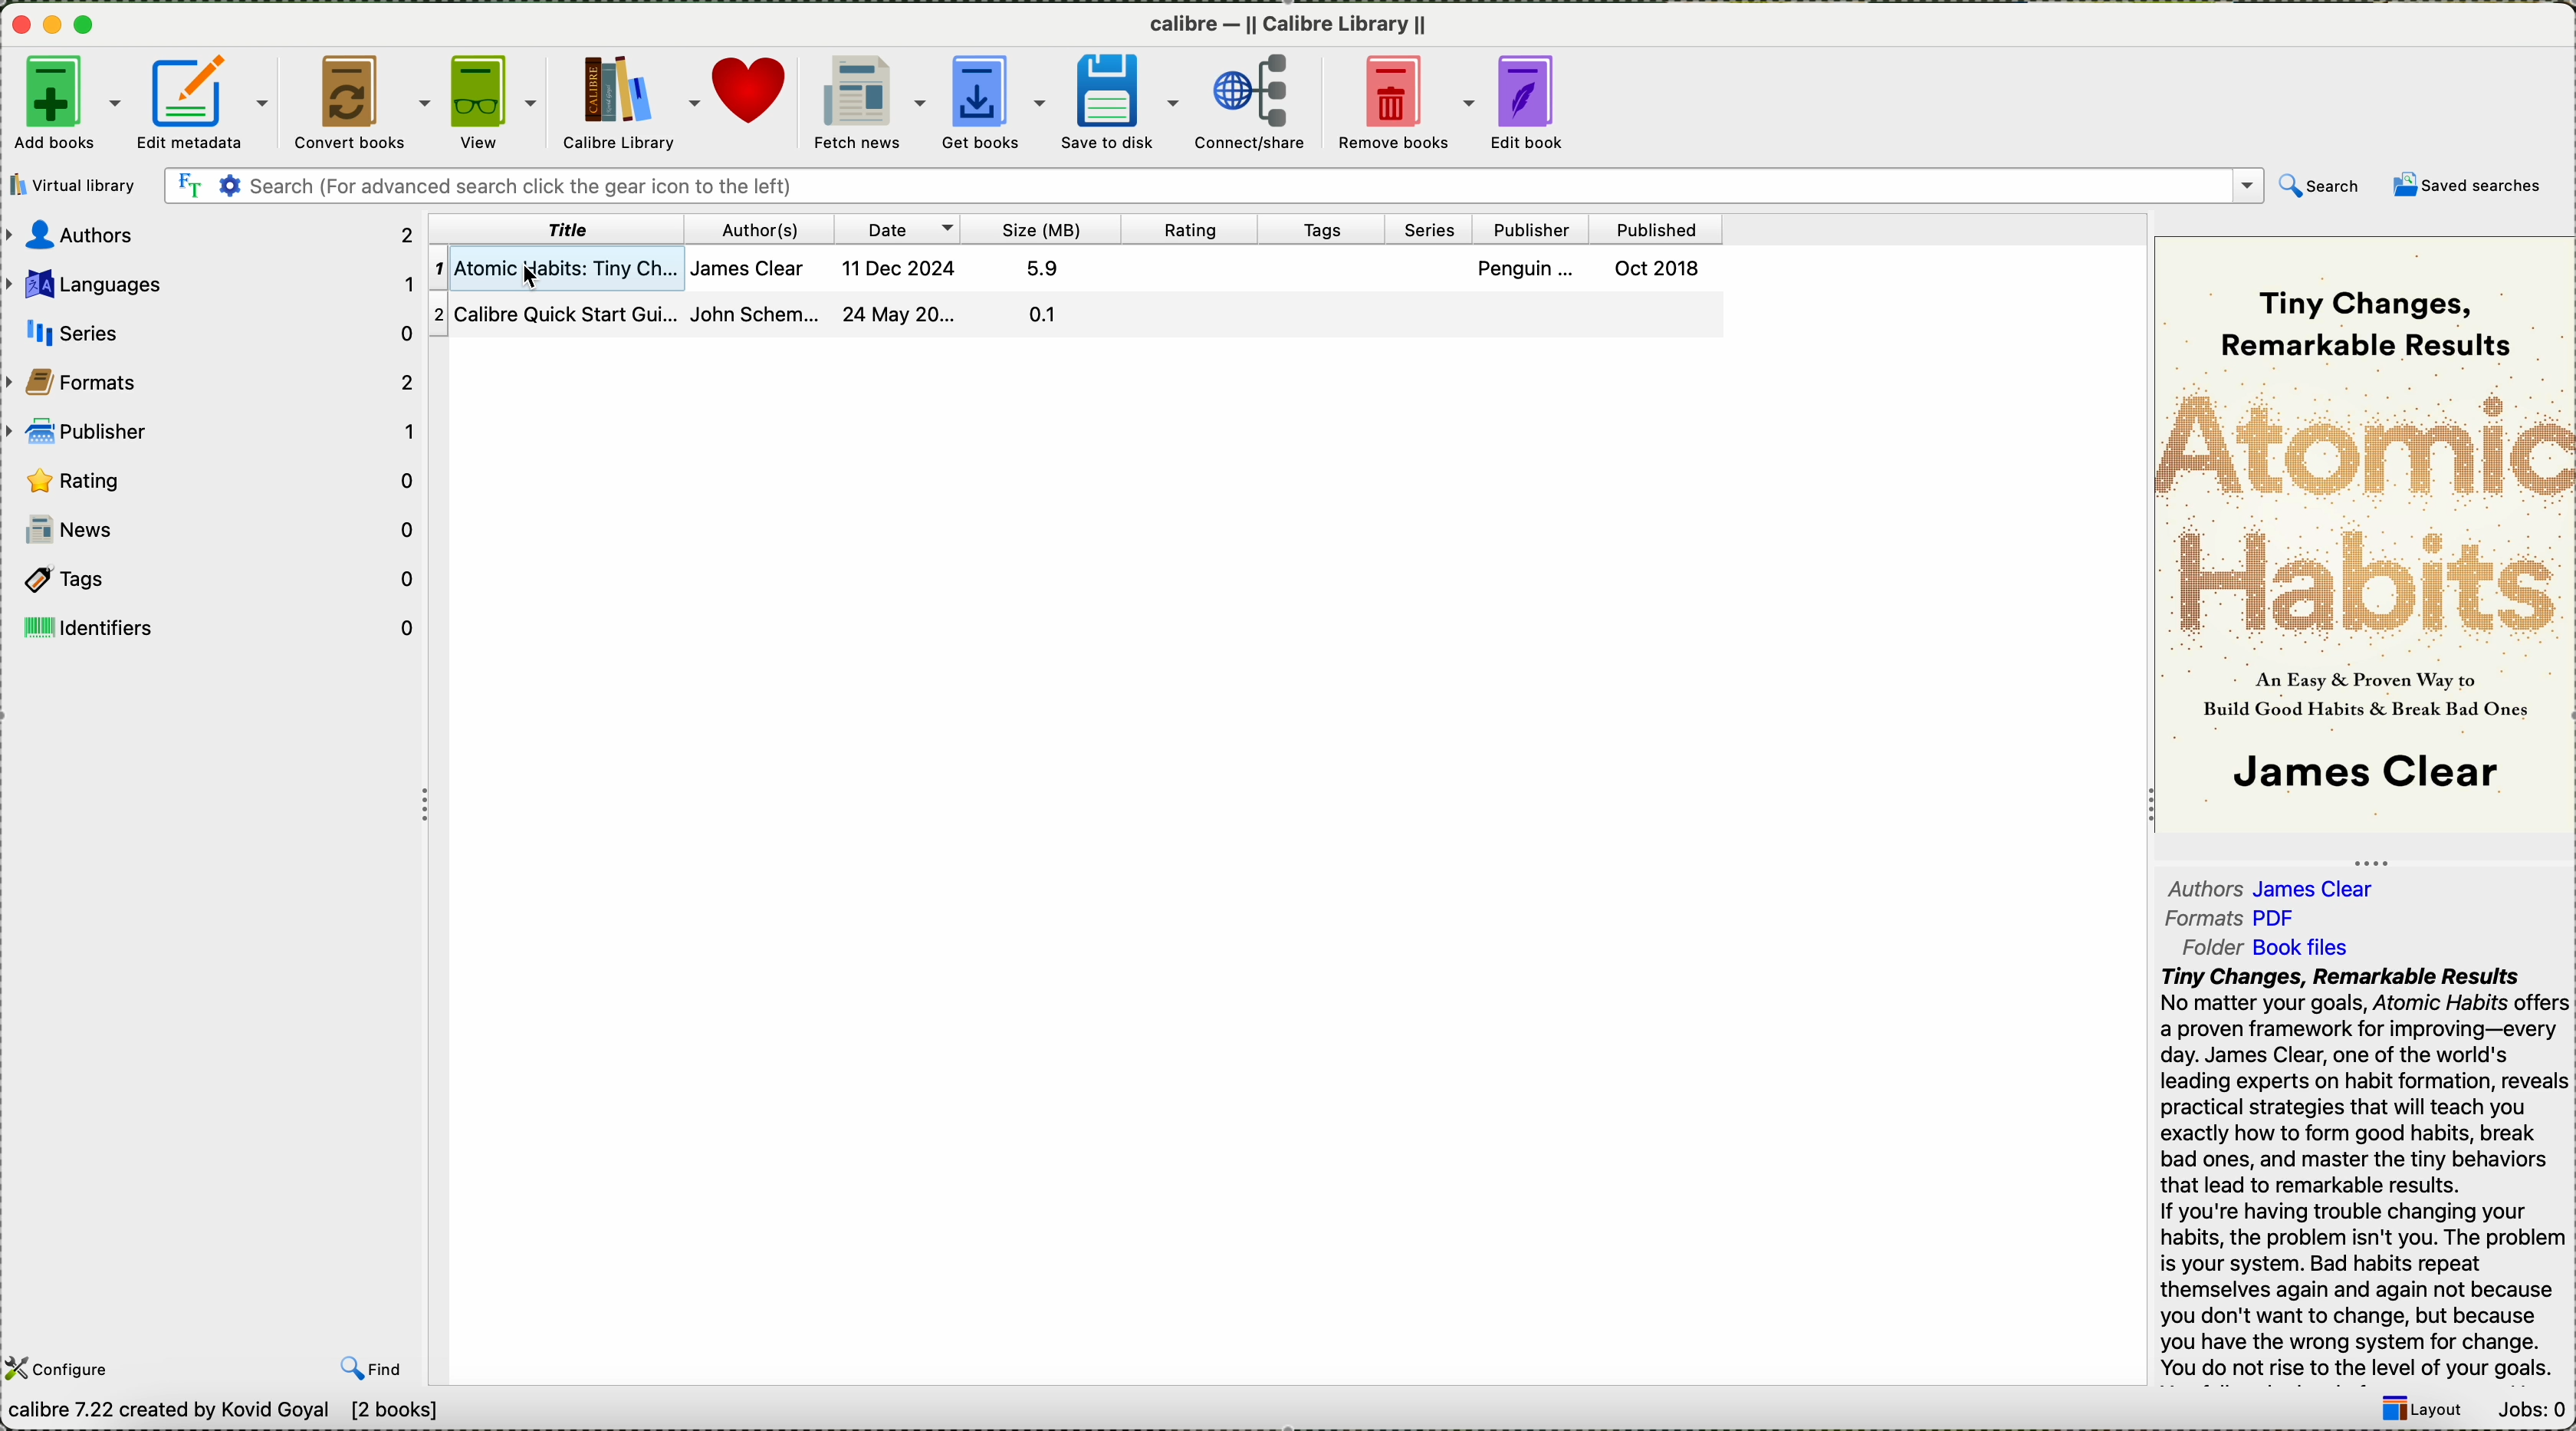 The image size is (2576, 1431). What do you see at coordinates (1531, 105) in the screenshot?
I see `edit book` at bounding box center [1531, 105].